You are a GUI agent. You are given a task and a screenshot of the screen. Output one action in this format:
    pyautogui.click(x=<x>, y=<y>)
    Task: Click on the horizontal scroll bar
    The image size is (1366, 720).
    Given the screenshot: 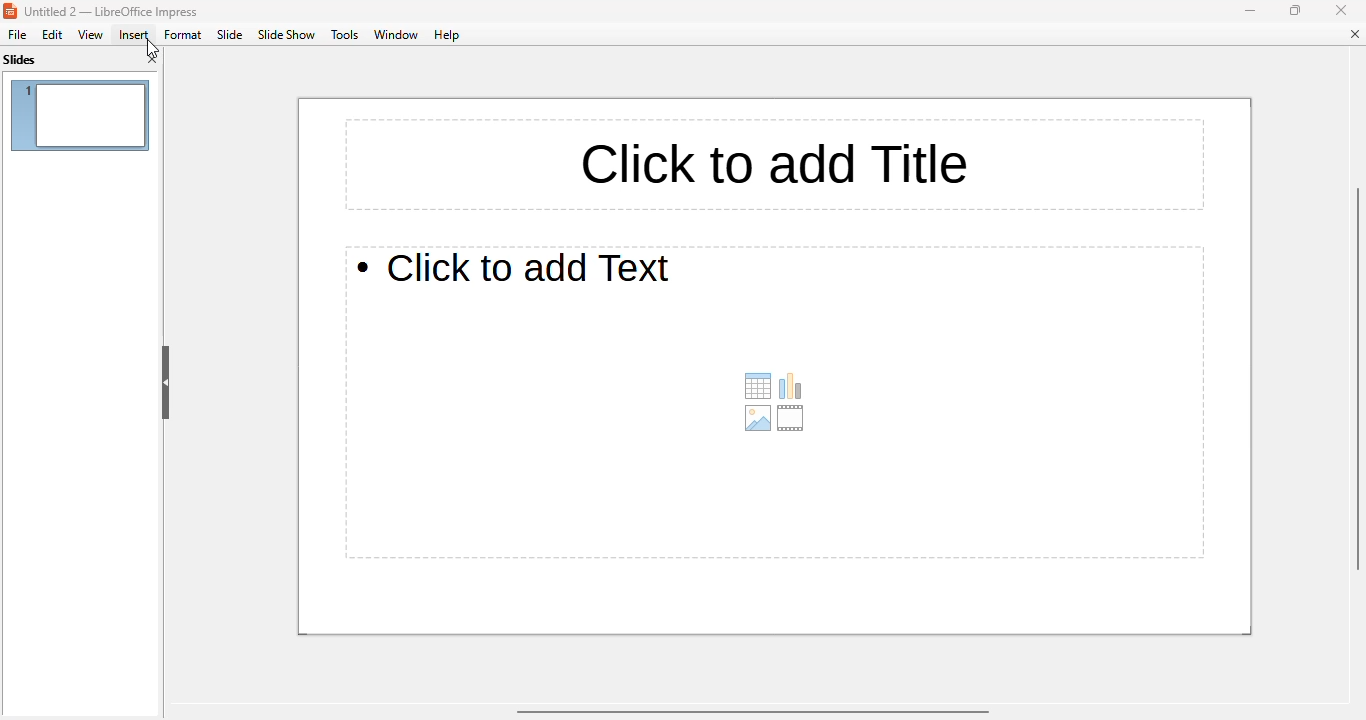 What is the action you would take?
    pyautogui.click(x=750, y=712)
    